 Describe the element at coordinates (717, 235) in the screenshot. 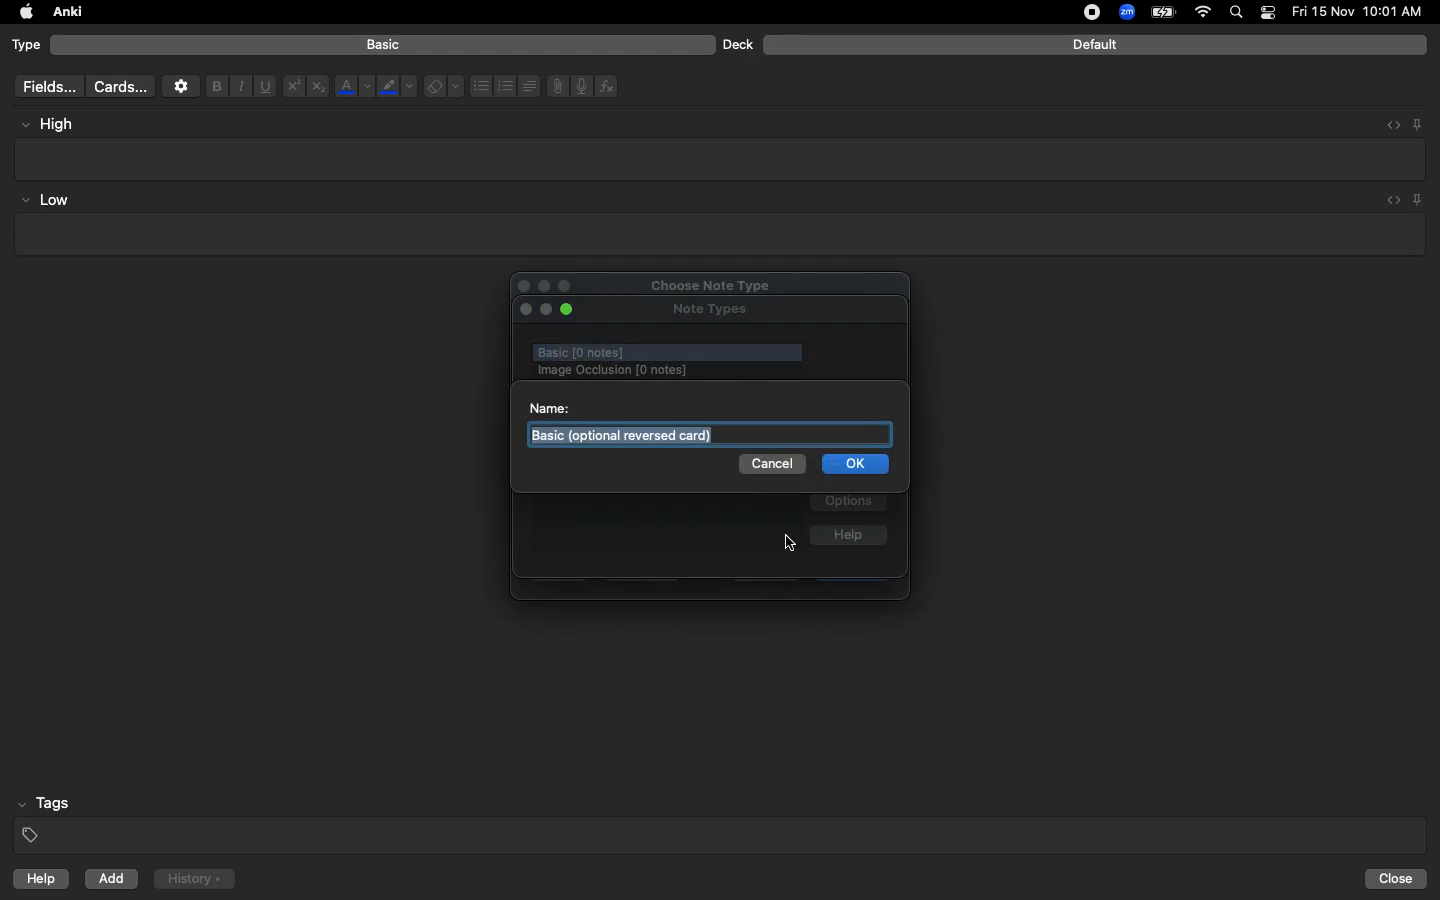

I see `Textbox` at that location.